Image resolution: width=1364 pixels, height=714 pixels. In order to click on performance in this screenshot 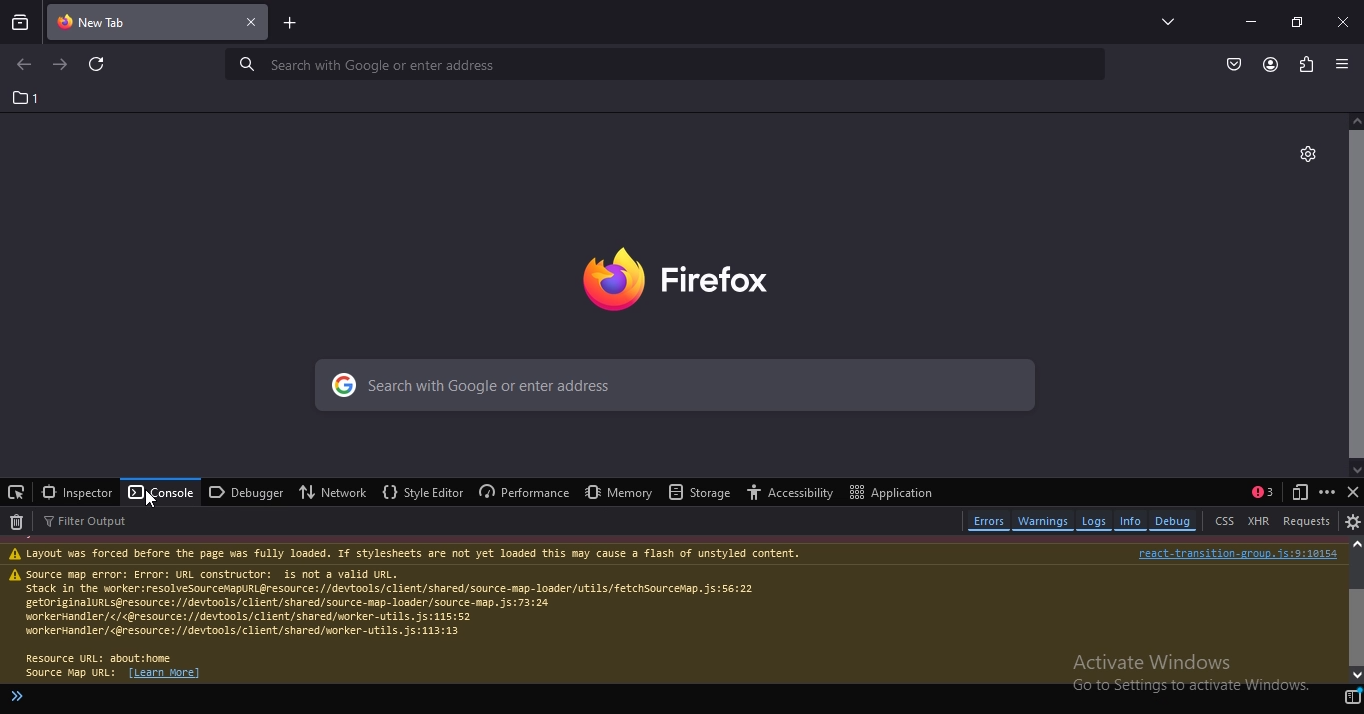, I will do `click(524, 490)`.